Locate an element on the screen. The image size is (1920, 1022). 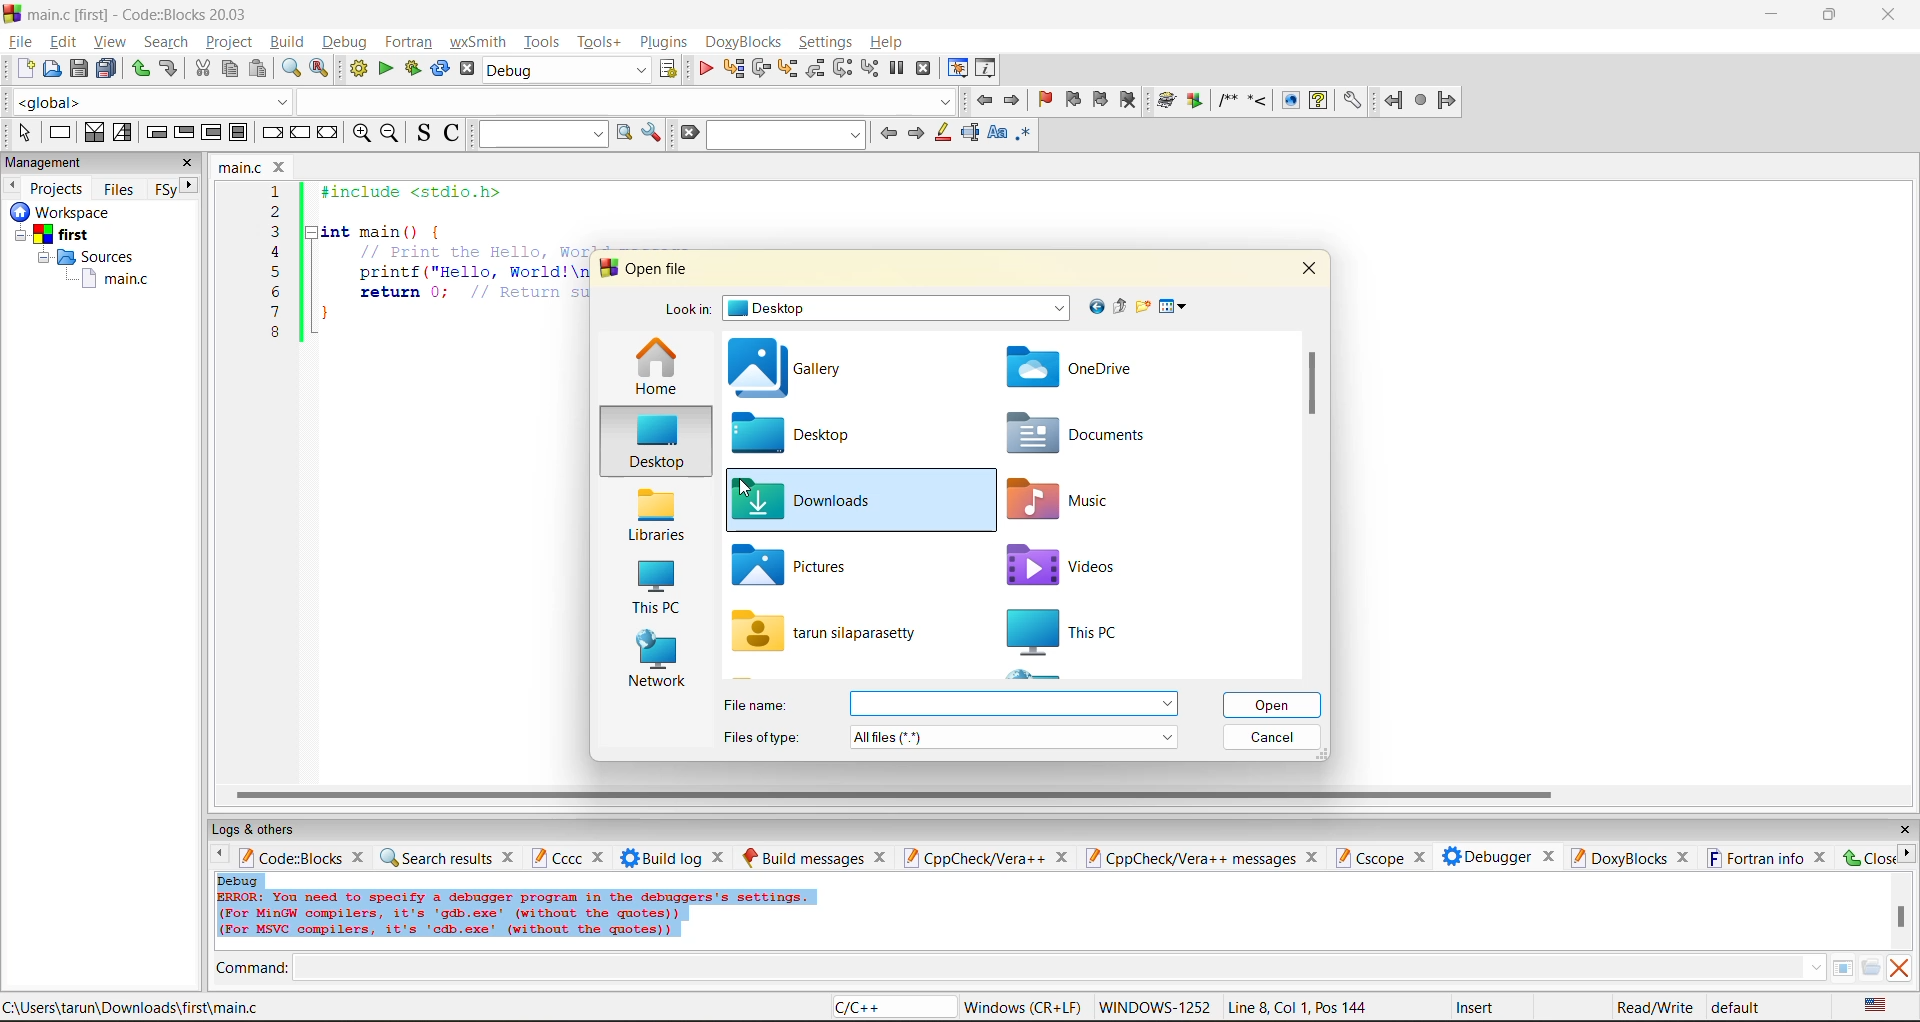
previous bookmark is located at coordinates (1073, 99).